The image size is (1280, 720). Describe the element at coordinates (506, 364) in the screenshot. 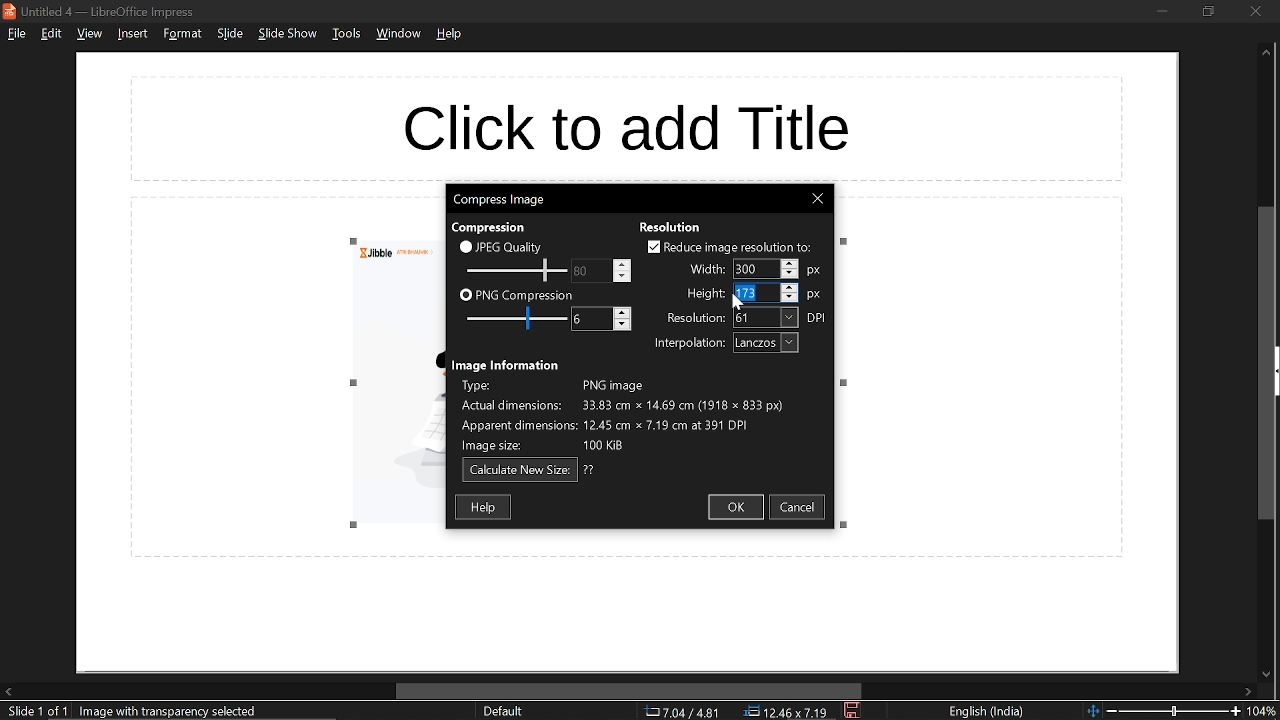

I see `text` at that location.